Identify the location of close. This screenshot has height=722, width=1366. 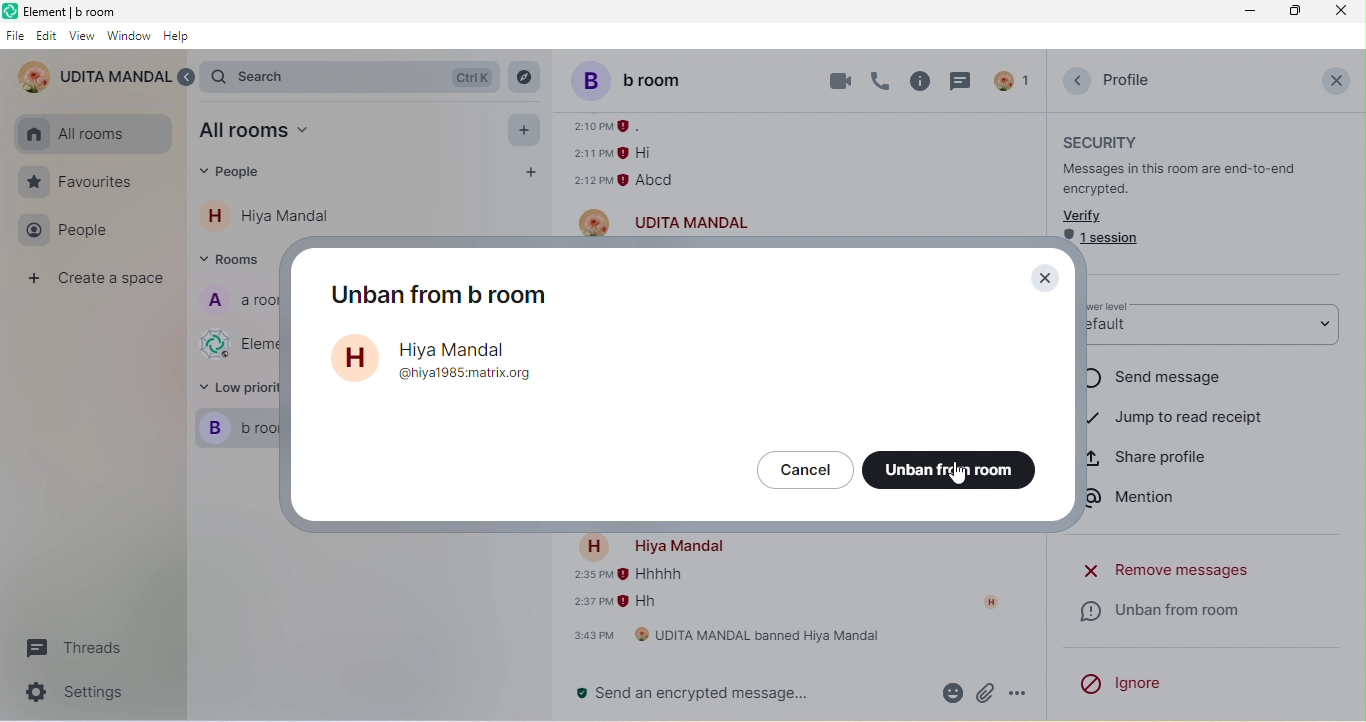
(1340, 11).